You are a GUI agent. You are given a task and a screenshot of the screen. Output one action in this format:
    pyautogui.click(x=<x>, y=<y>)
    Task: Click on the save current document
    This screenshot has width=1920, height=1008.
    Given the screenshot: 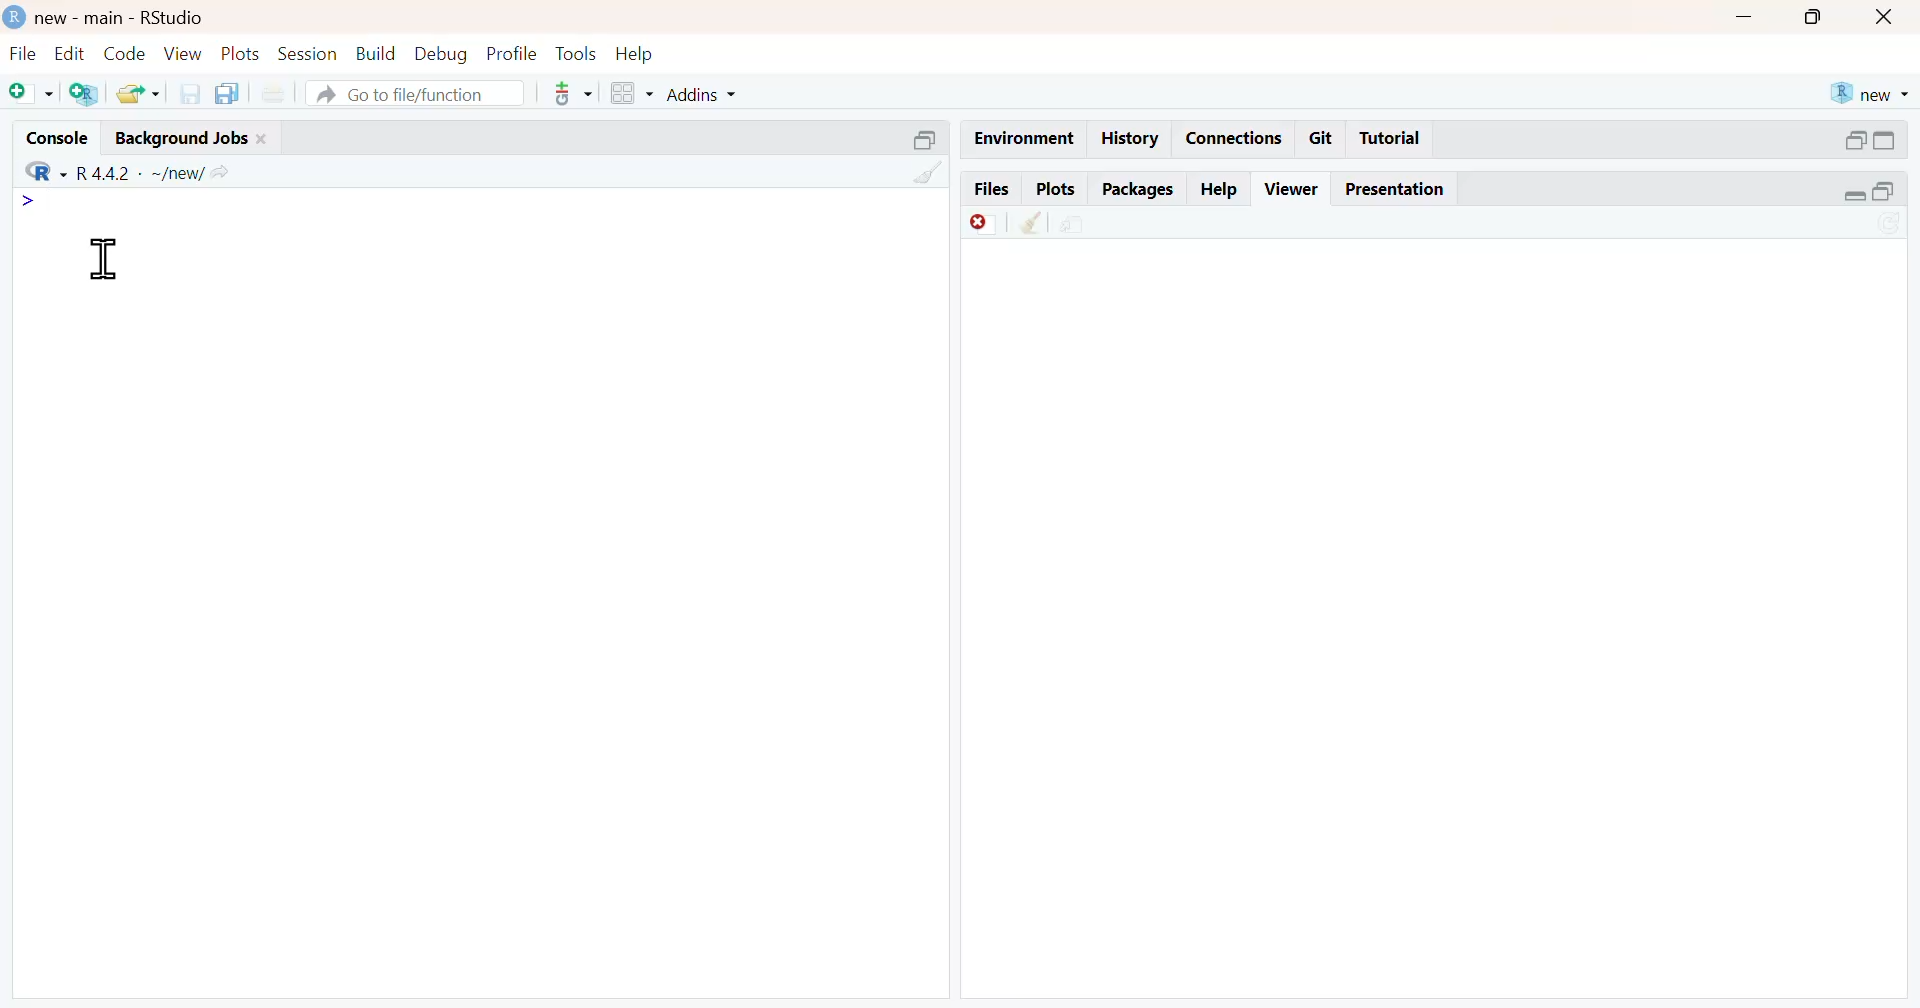 What is the action you would take?
    pyautogui.click(x=193, y=95)
    